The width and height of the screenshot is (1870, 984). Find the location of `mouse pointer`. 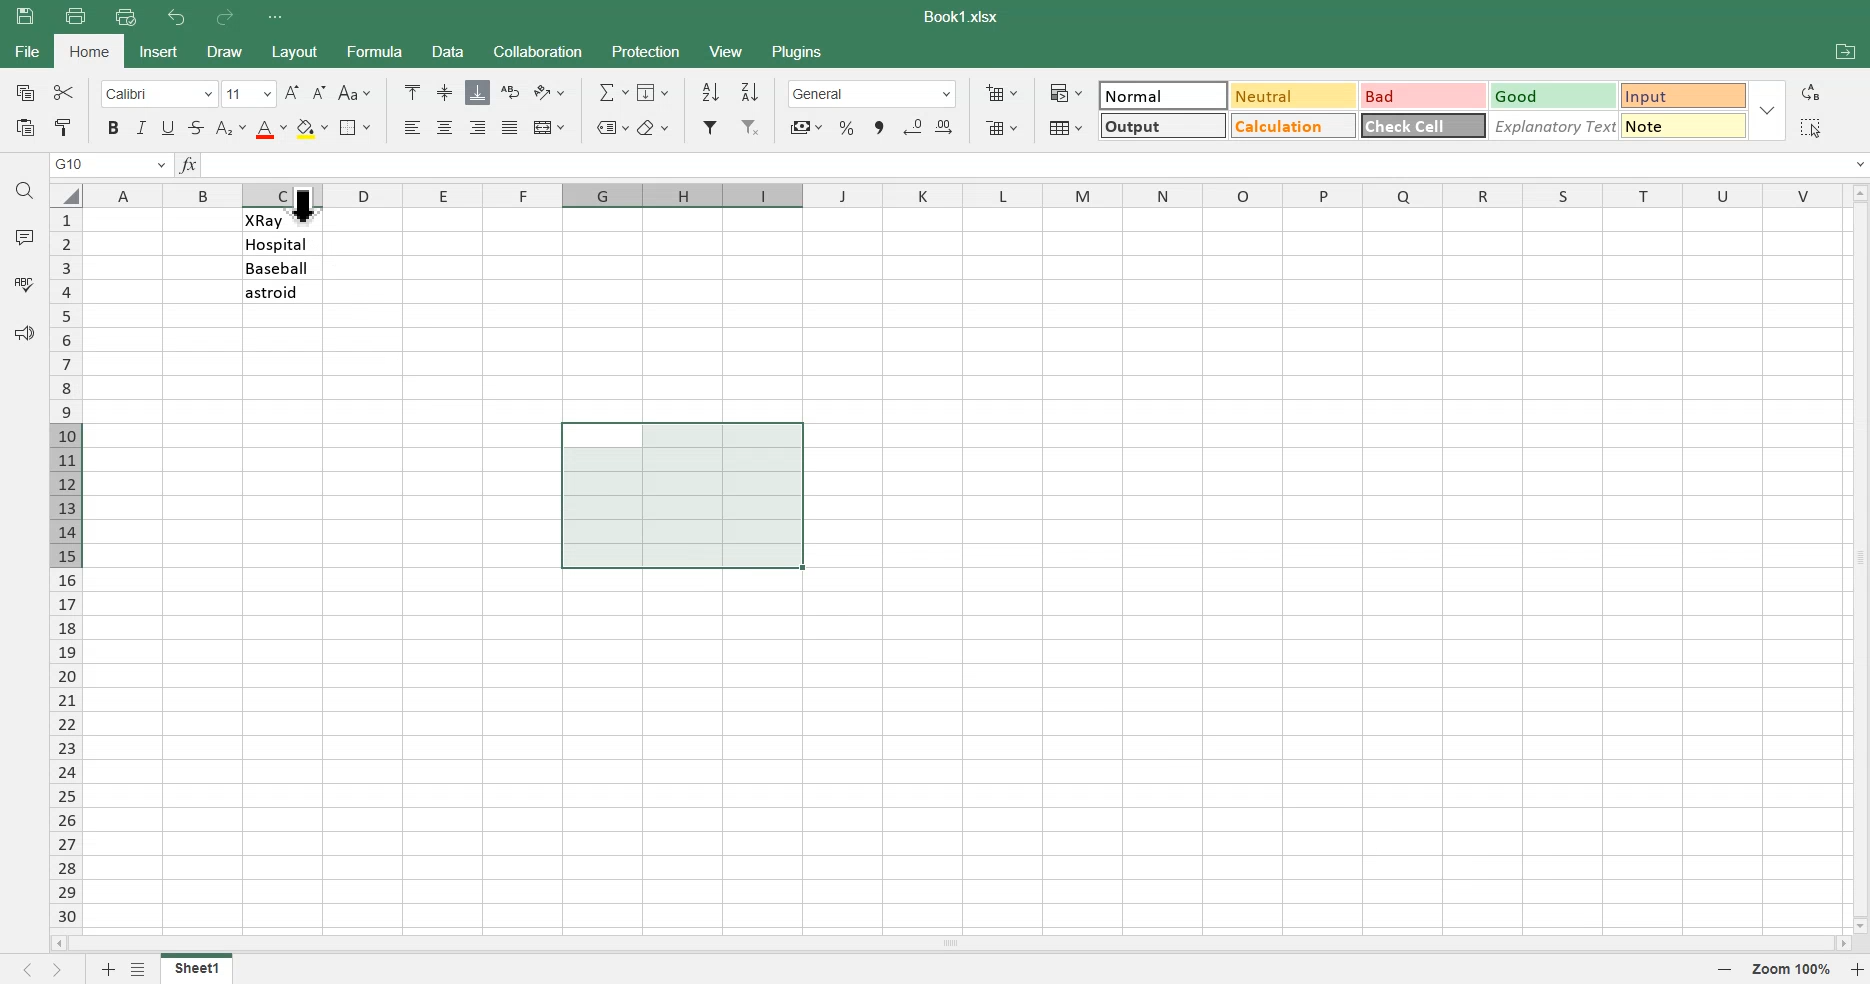

mouse pointer is located at coordinates (308, 206).